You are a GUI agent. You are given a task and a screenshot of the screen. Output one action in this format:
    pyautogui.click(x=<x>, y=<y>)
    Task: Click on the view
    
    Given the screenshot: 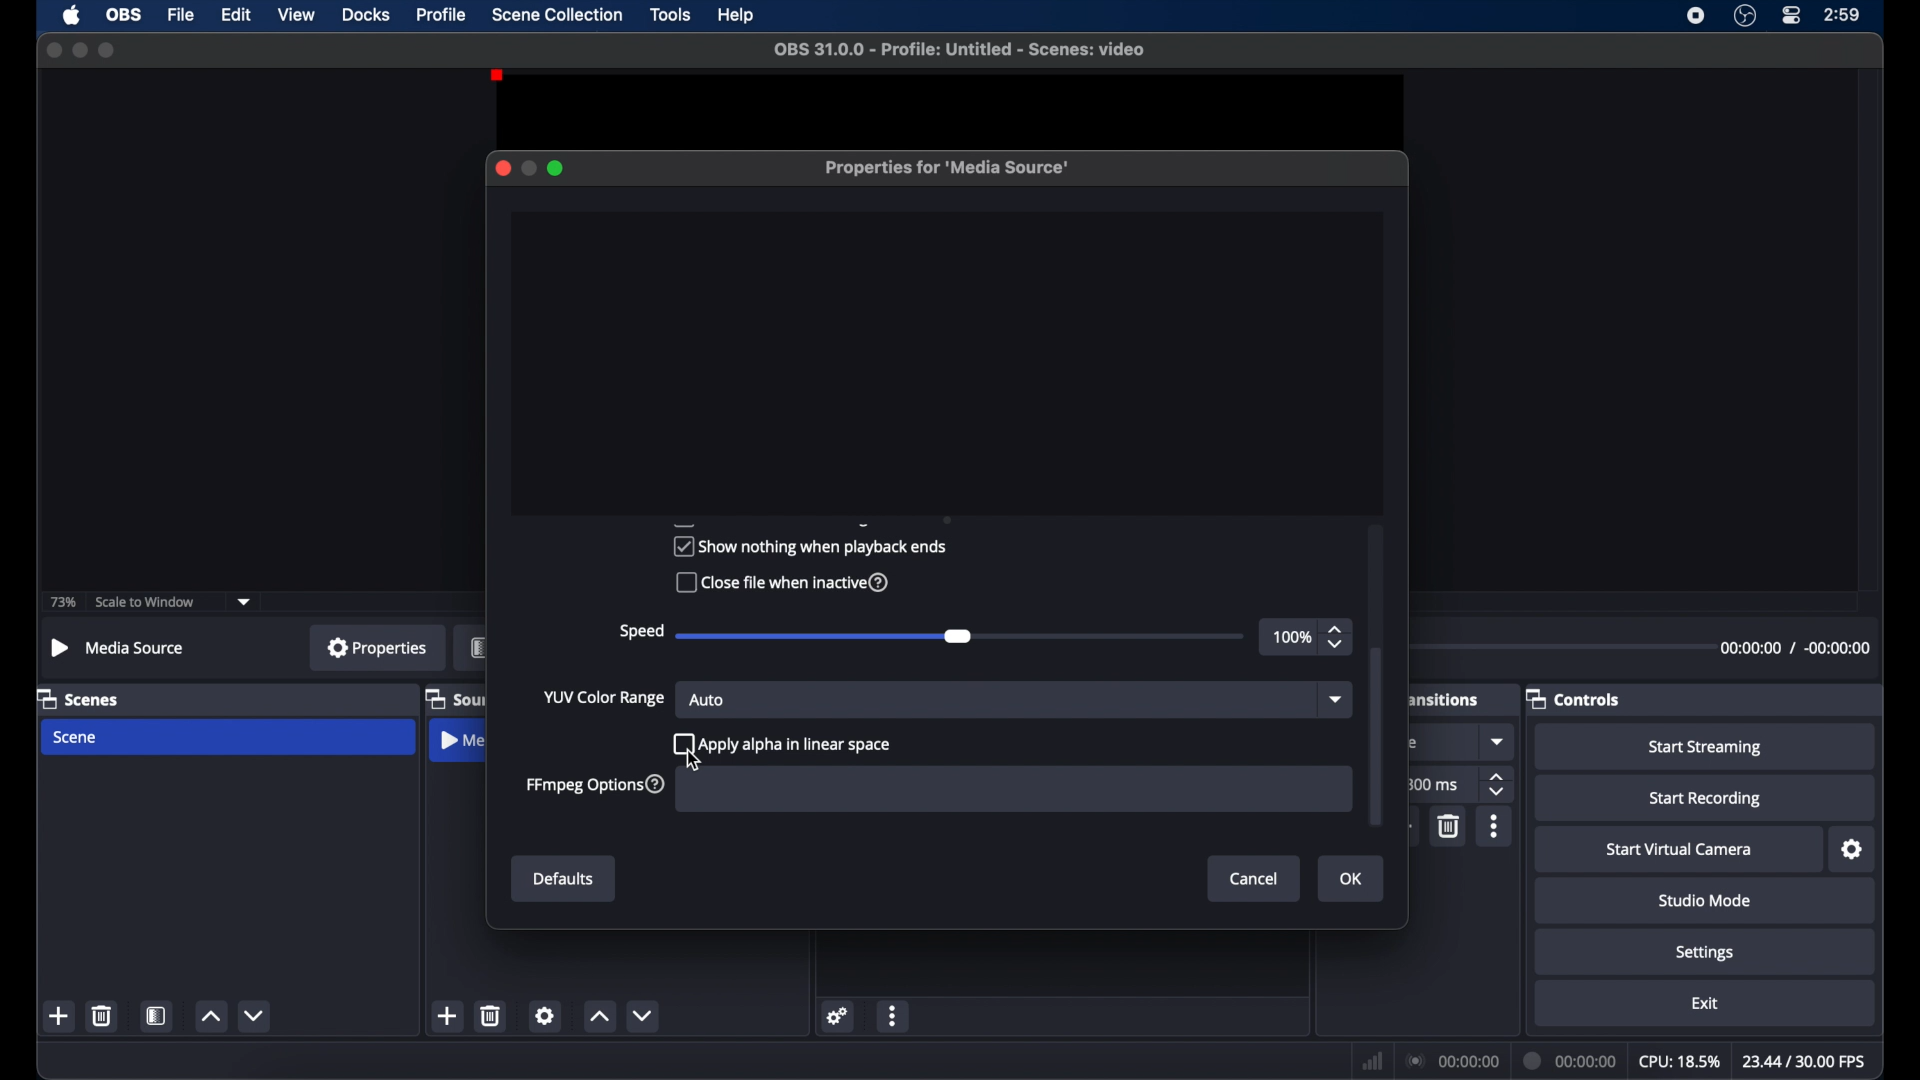 What is the action you would take?
    pyautogui.click(x=296, y=13)
    